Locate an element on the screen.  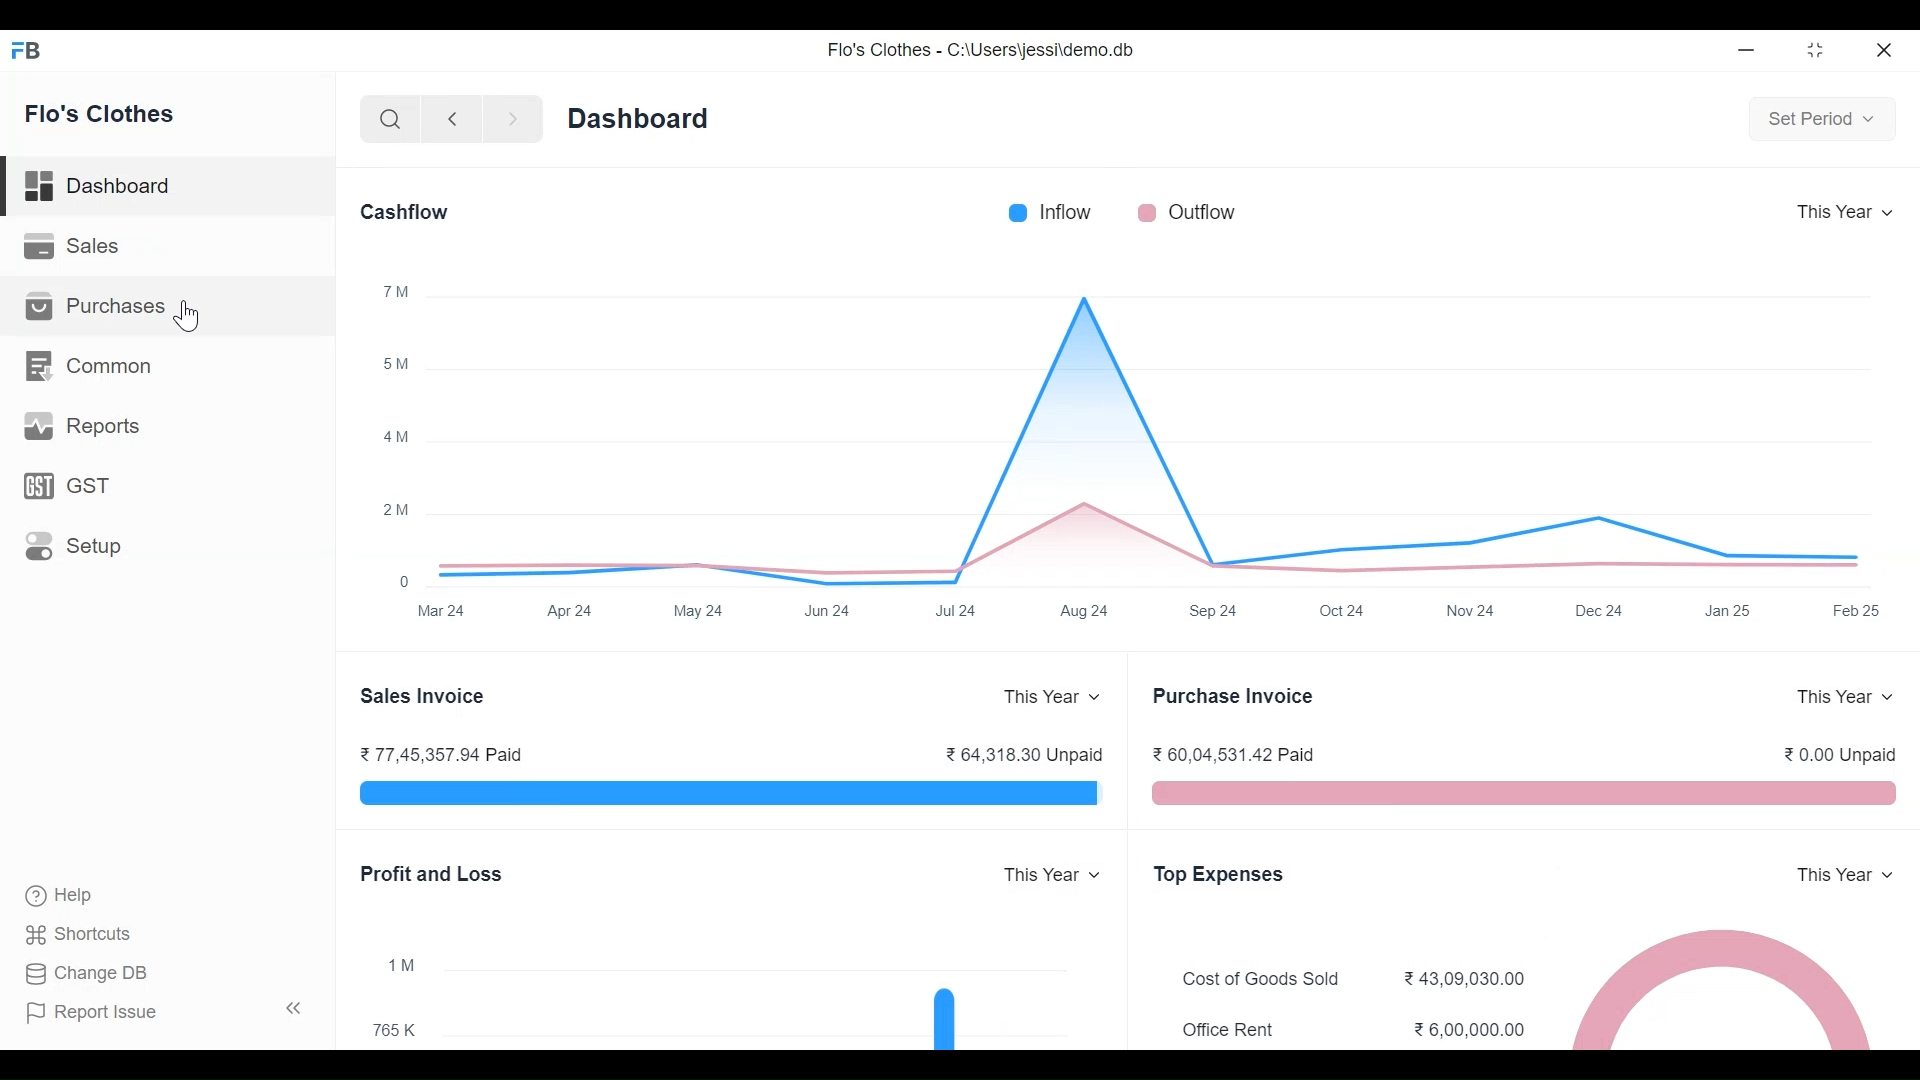
Dashboard is located at coordinates (642, 118).